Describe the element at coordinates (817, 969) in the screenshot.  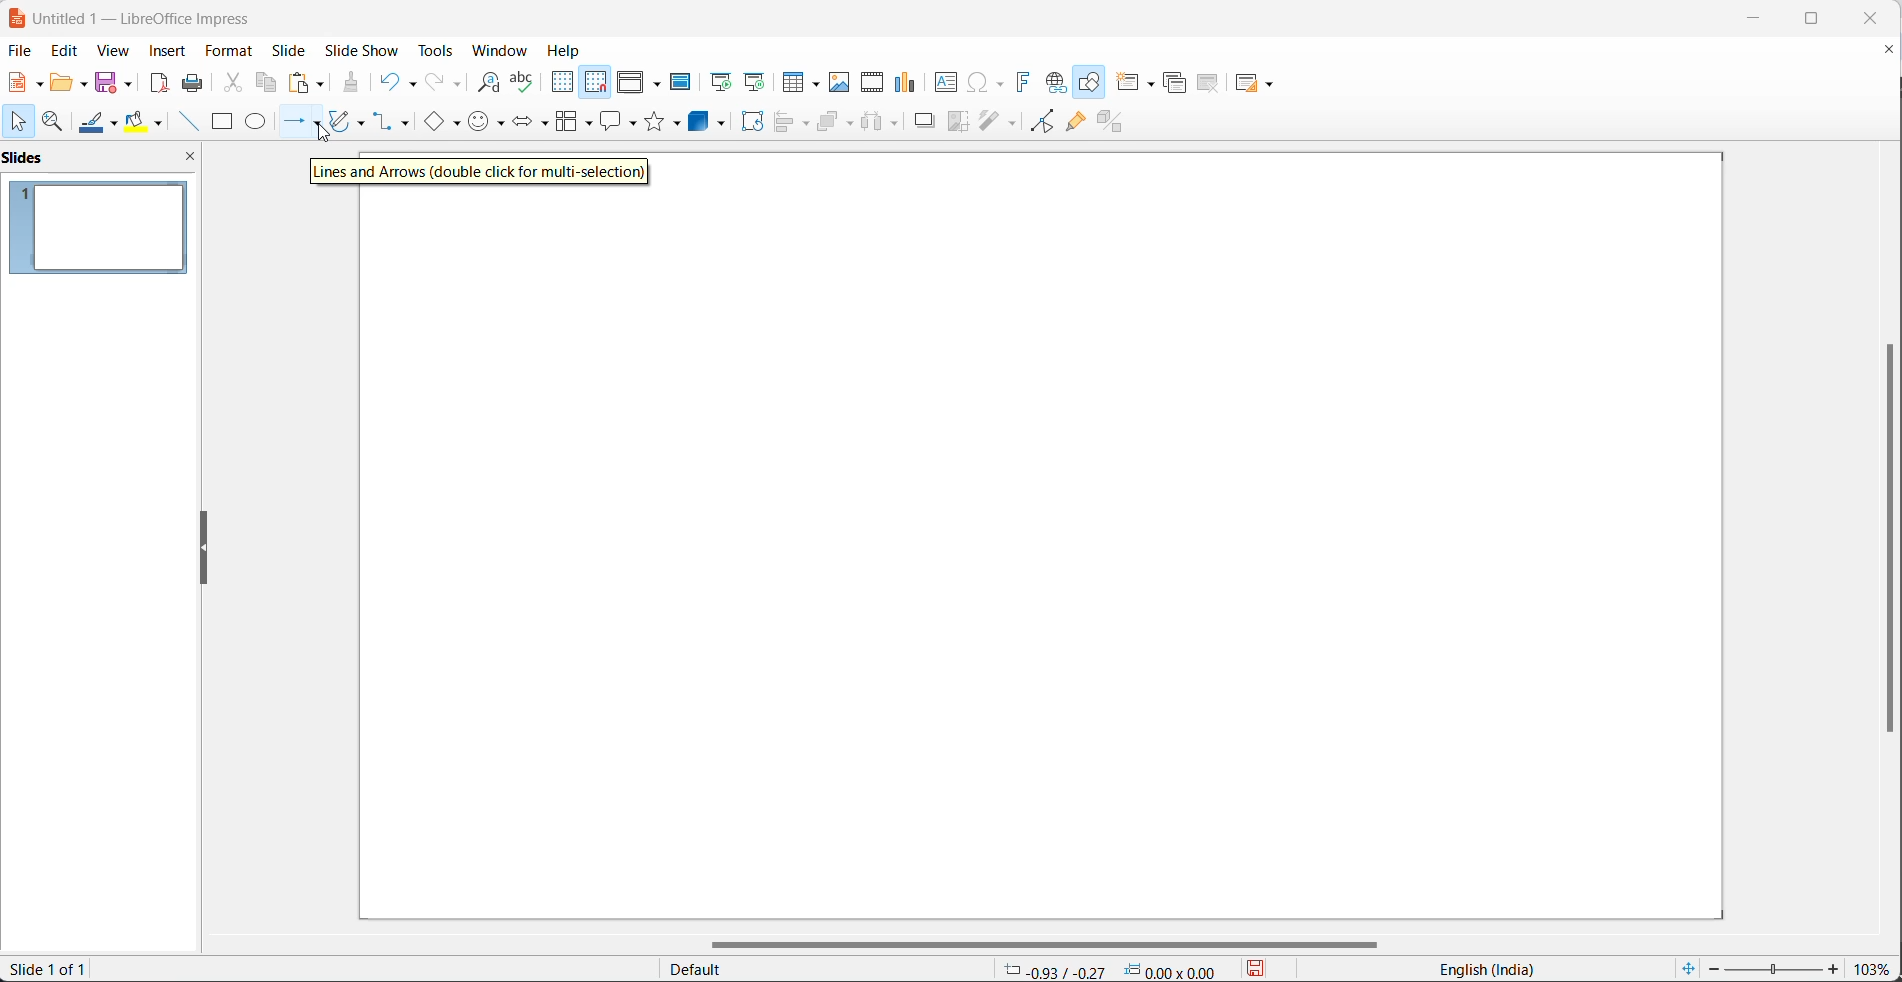
I see `default page style` at that location.